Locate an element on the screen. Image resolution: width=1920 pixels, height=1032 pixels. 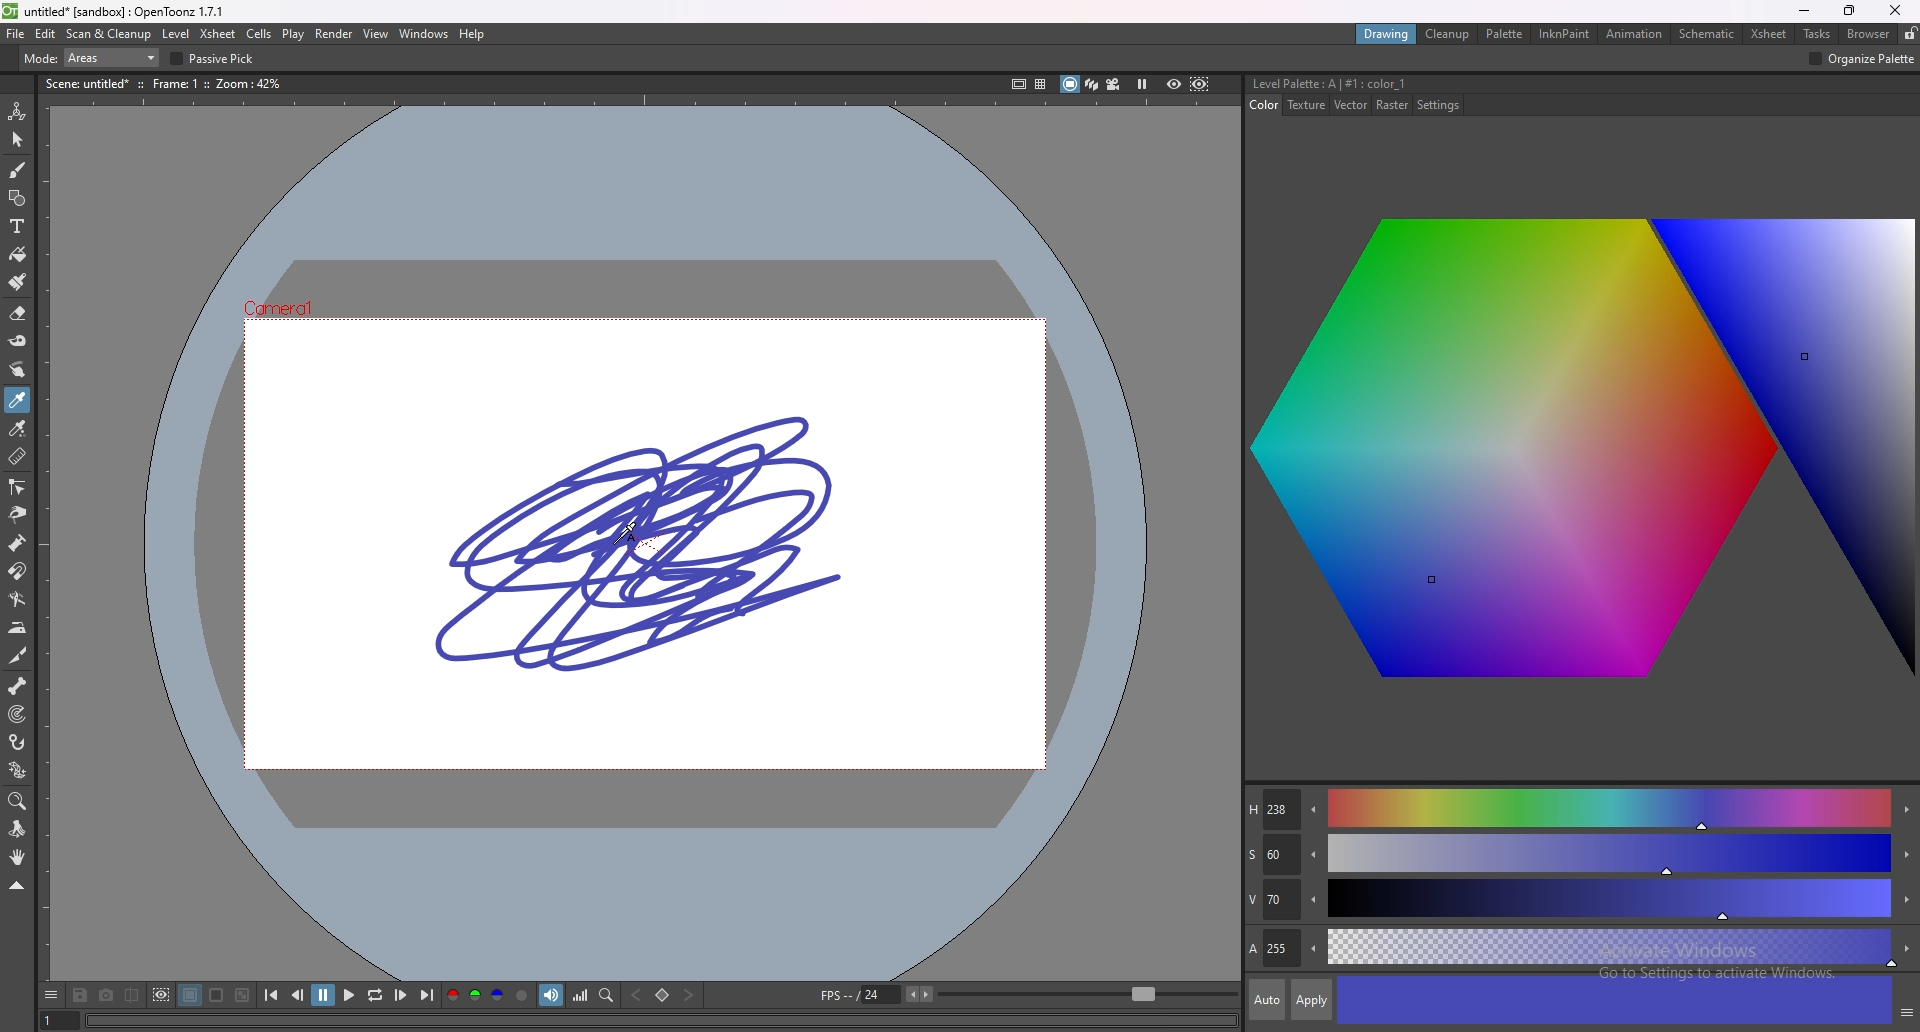
cells is located at coordinates (259, 34).